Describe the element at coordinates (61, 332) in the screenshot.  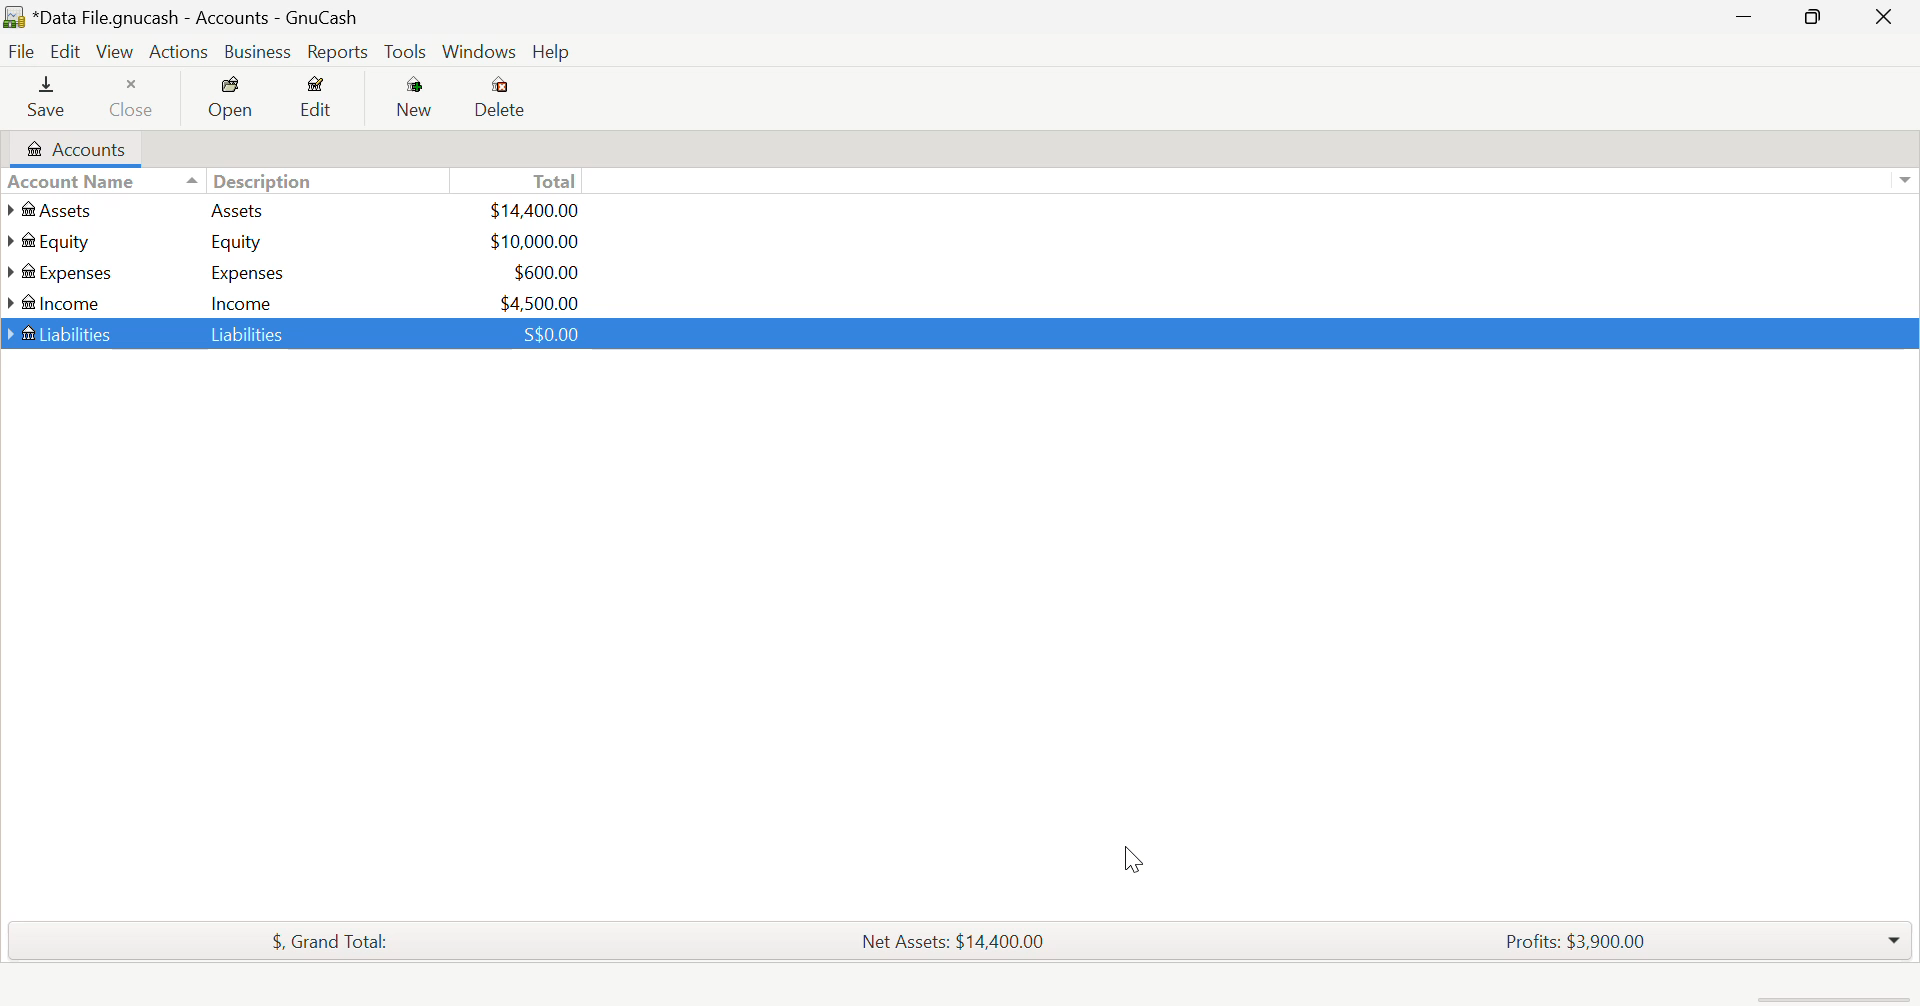
I see `Liabilities Account` at that location.